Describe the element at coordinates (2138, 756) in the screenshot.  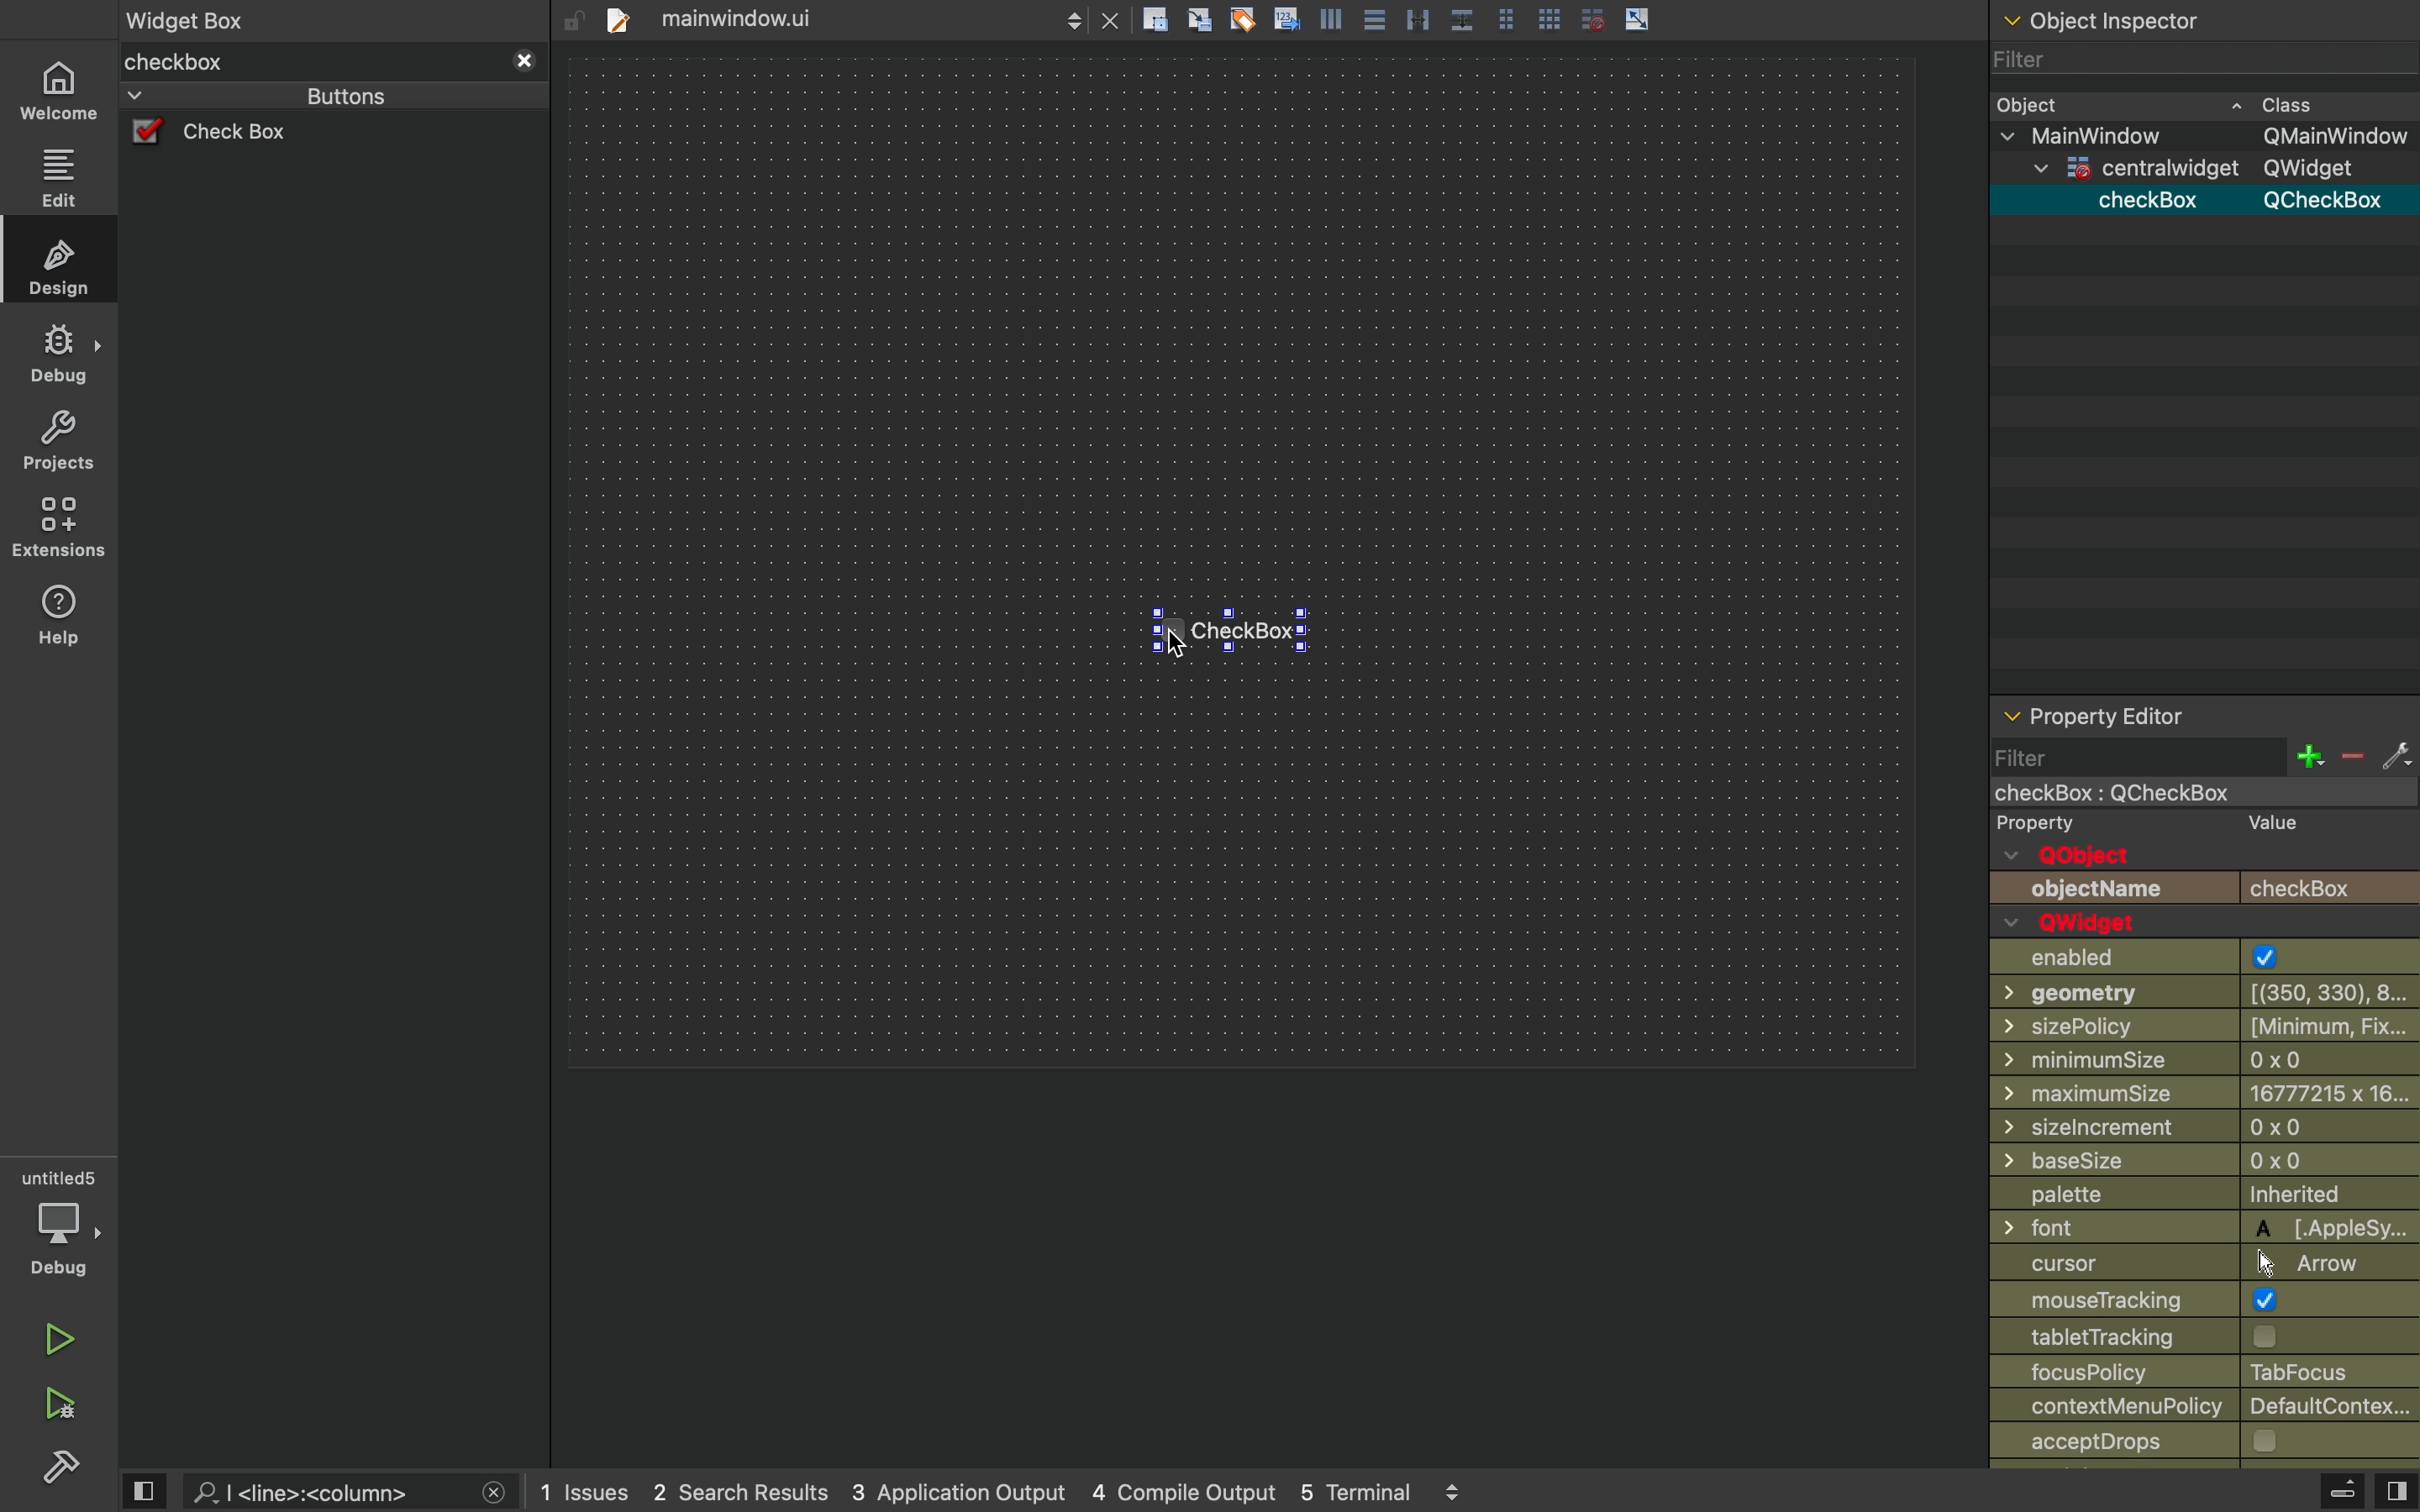
I see `filter` at that location.